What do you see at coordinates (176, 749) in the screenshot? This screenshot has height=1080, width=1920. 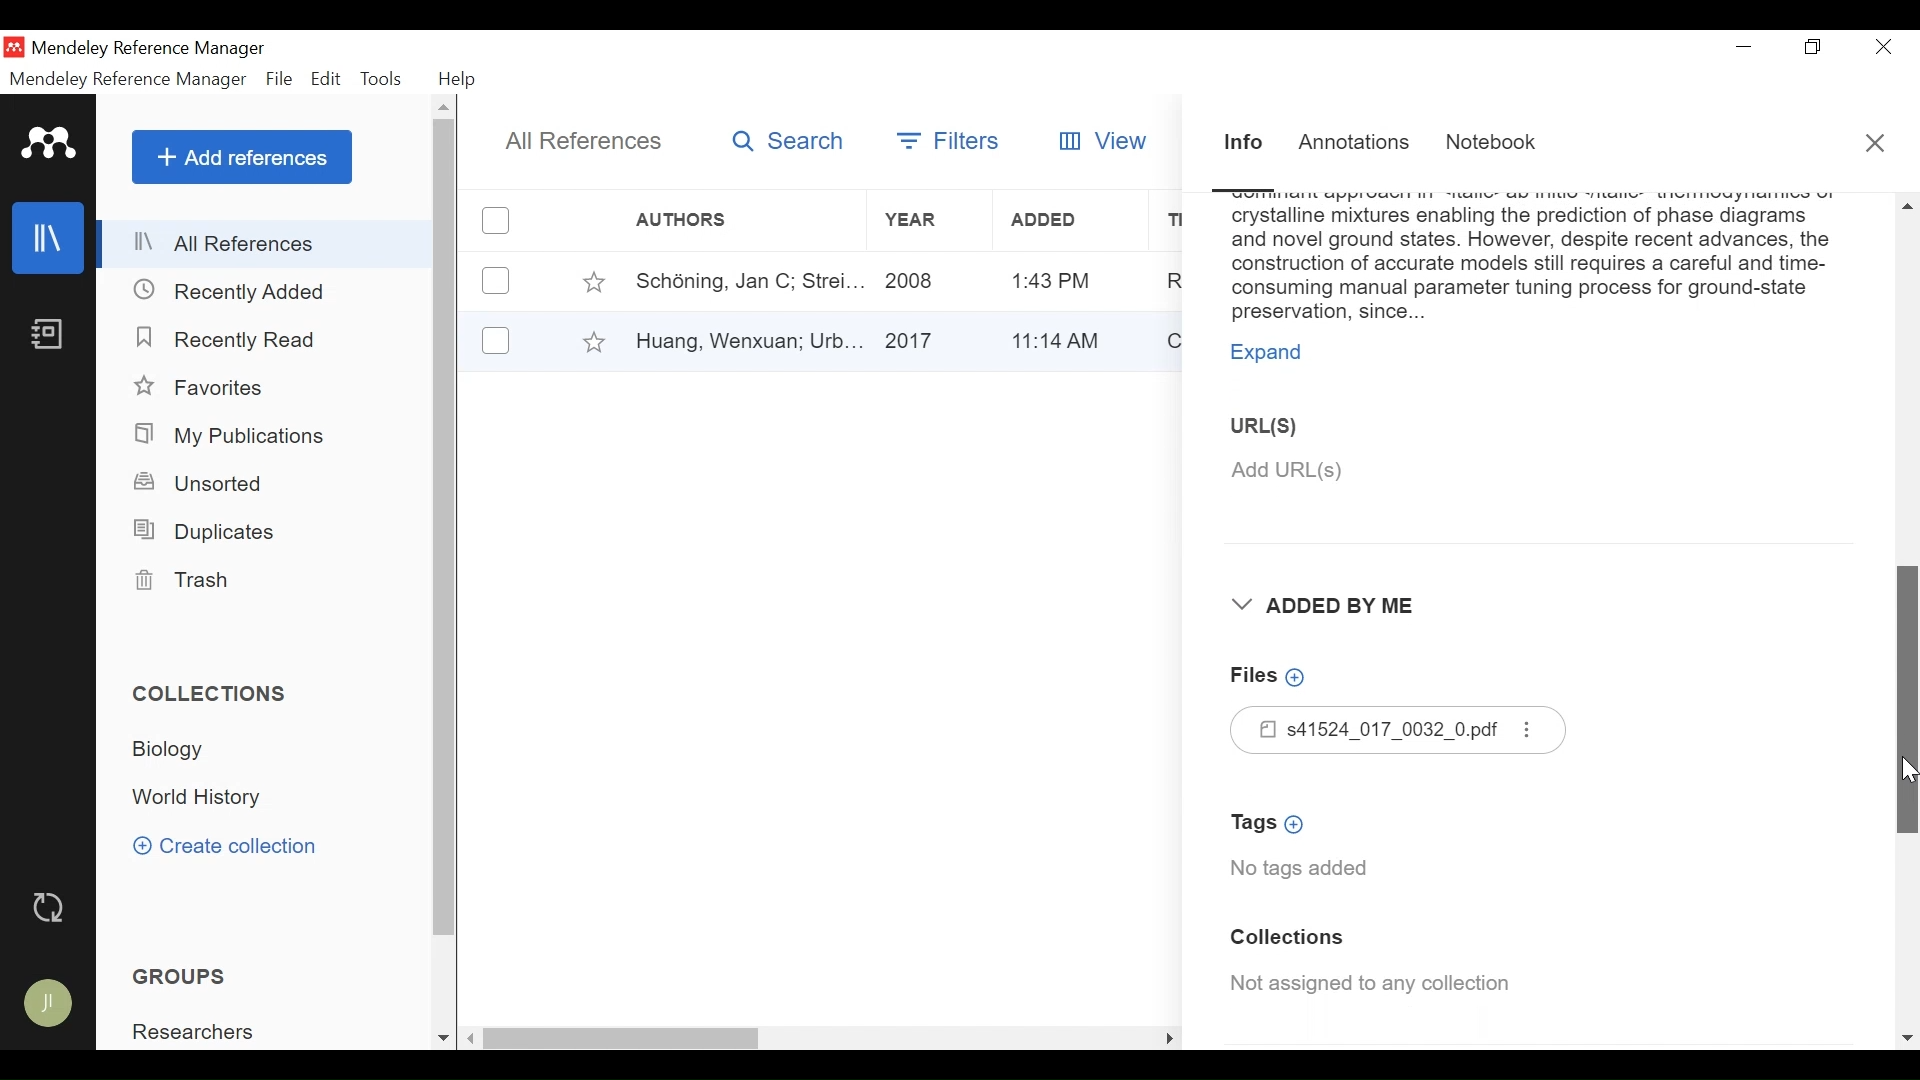 I see `Collection` at bounding box center [176, 749].